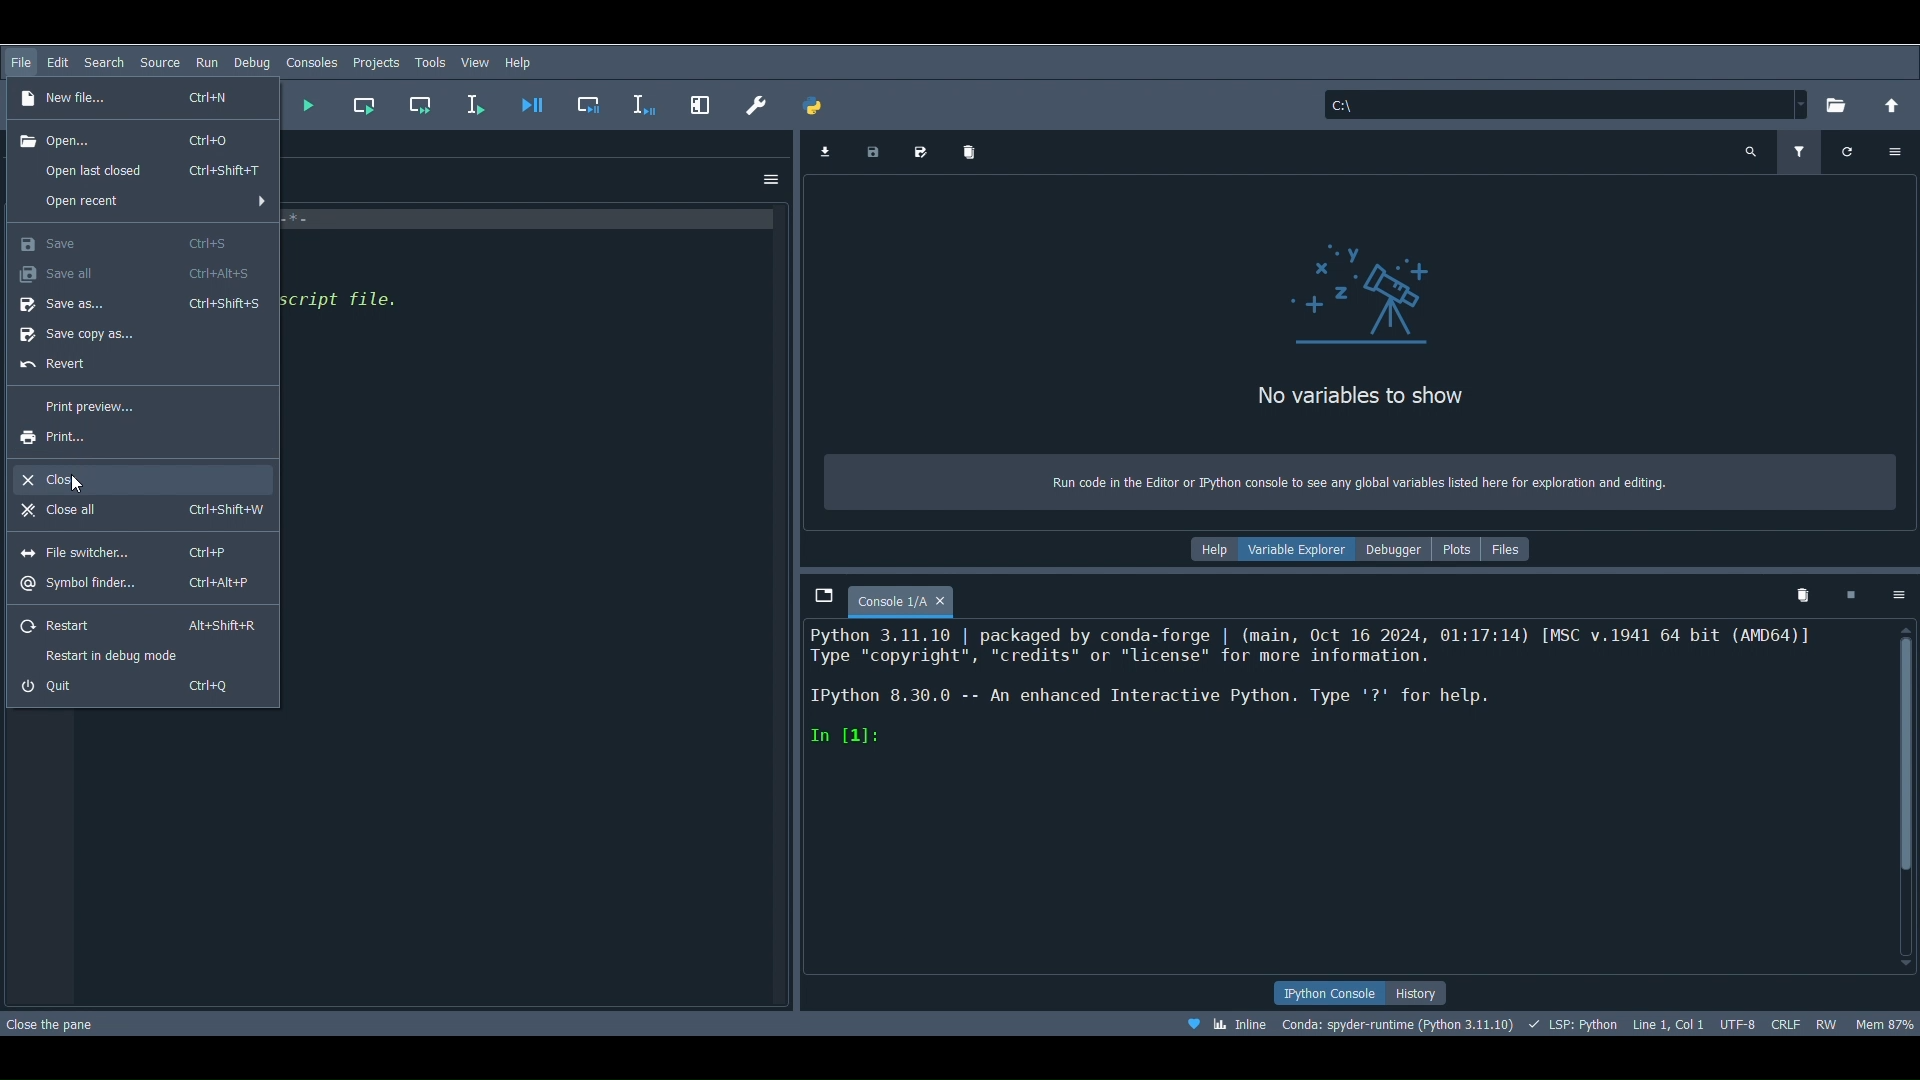 The height and width of the screenshot is (1080, 1920). I want to click on Debug file (Ctrl + F5), so click(534, 100).